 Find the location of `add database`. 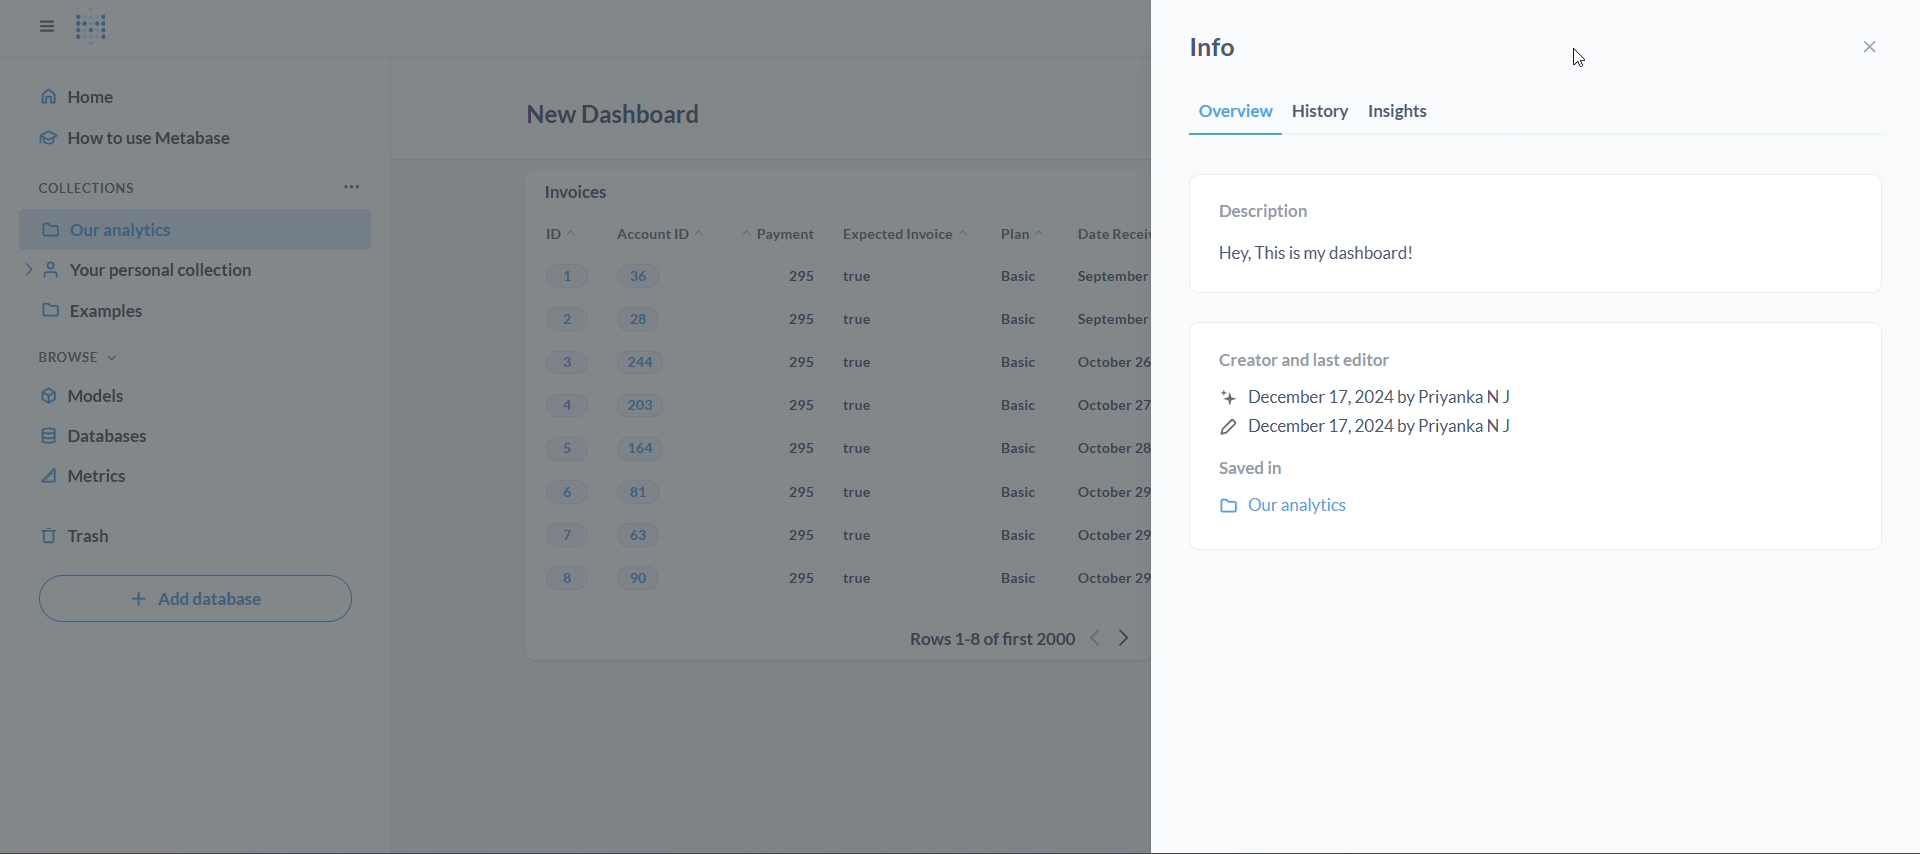

add database is located at coordinates (196, 599).